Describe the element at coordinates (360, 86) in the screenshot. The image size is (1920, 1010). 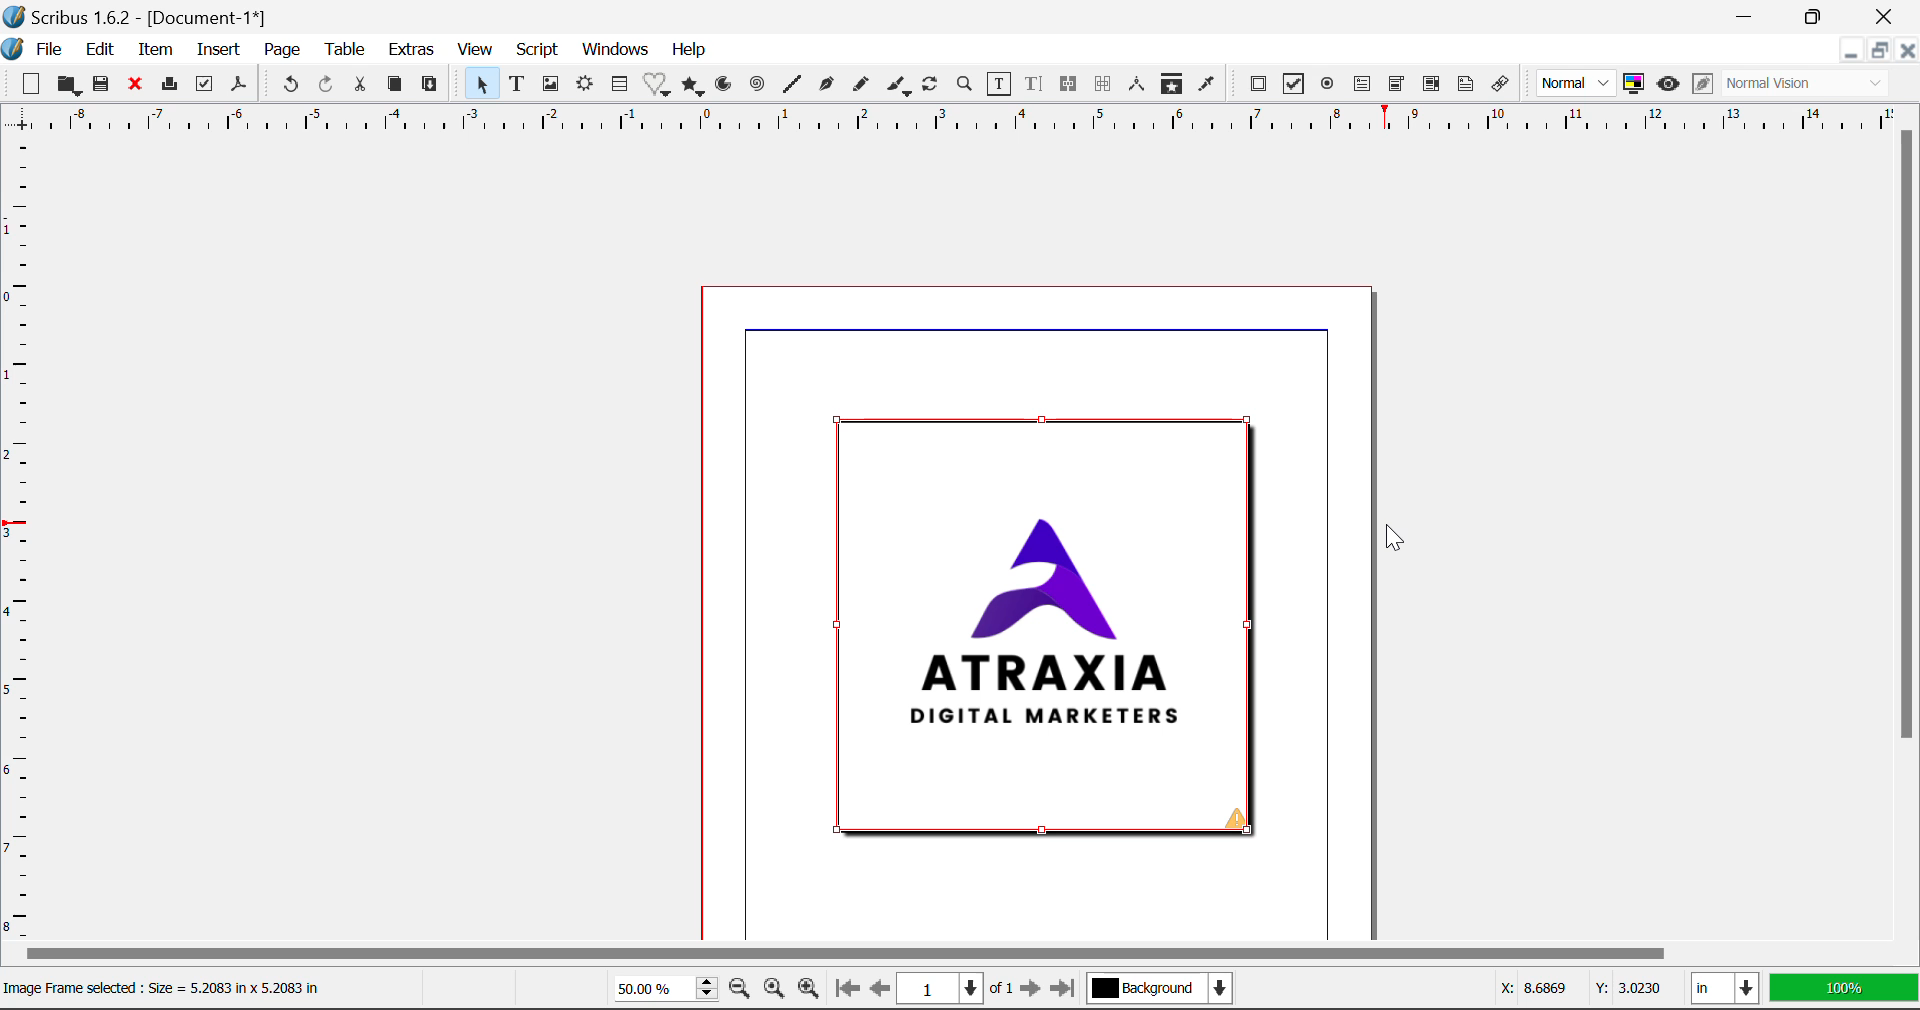
I see `Cut` at that location.